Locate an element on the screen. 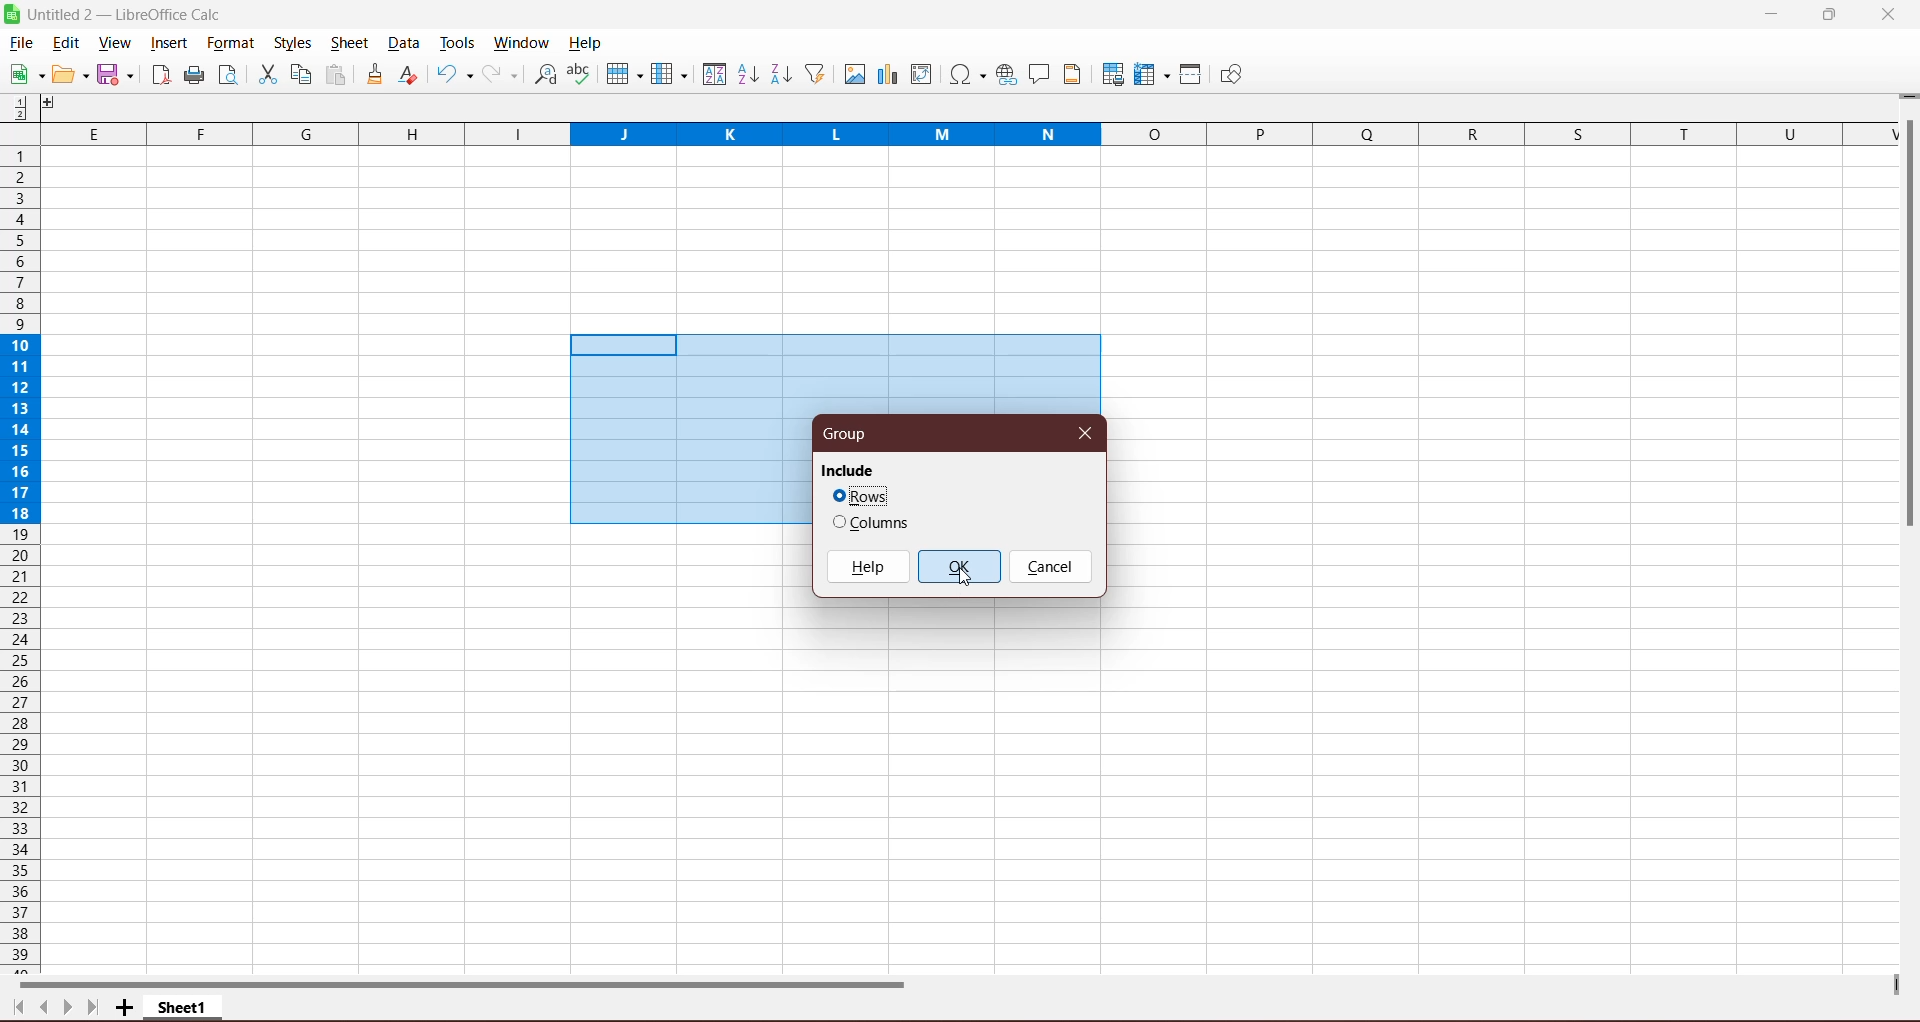 This screenshot has height=1022, width=1920. Insert Comment is located at coordinates (1040, 75).